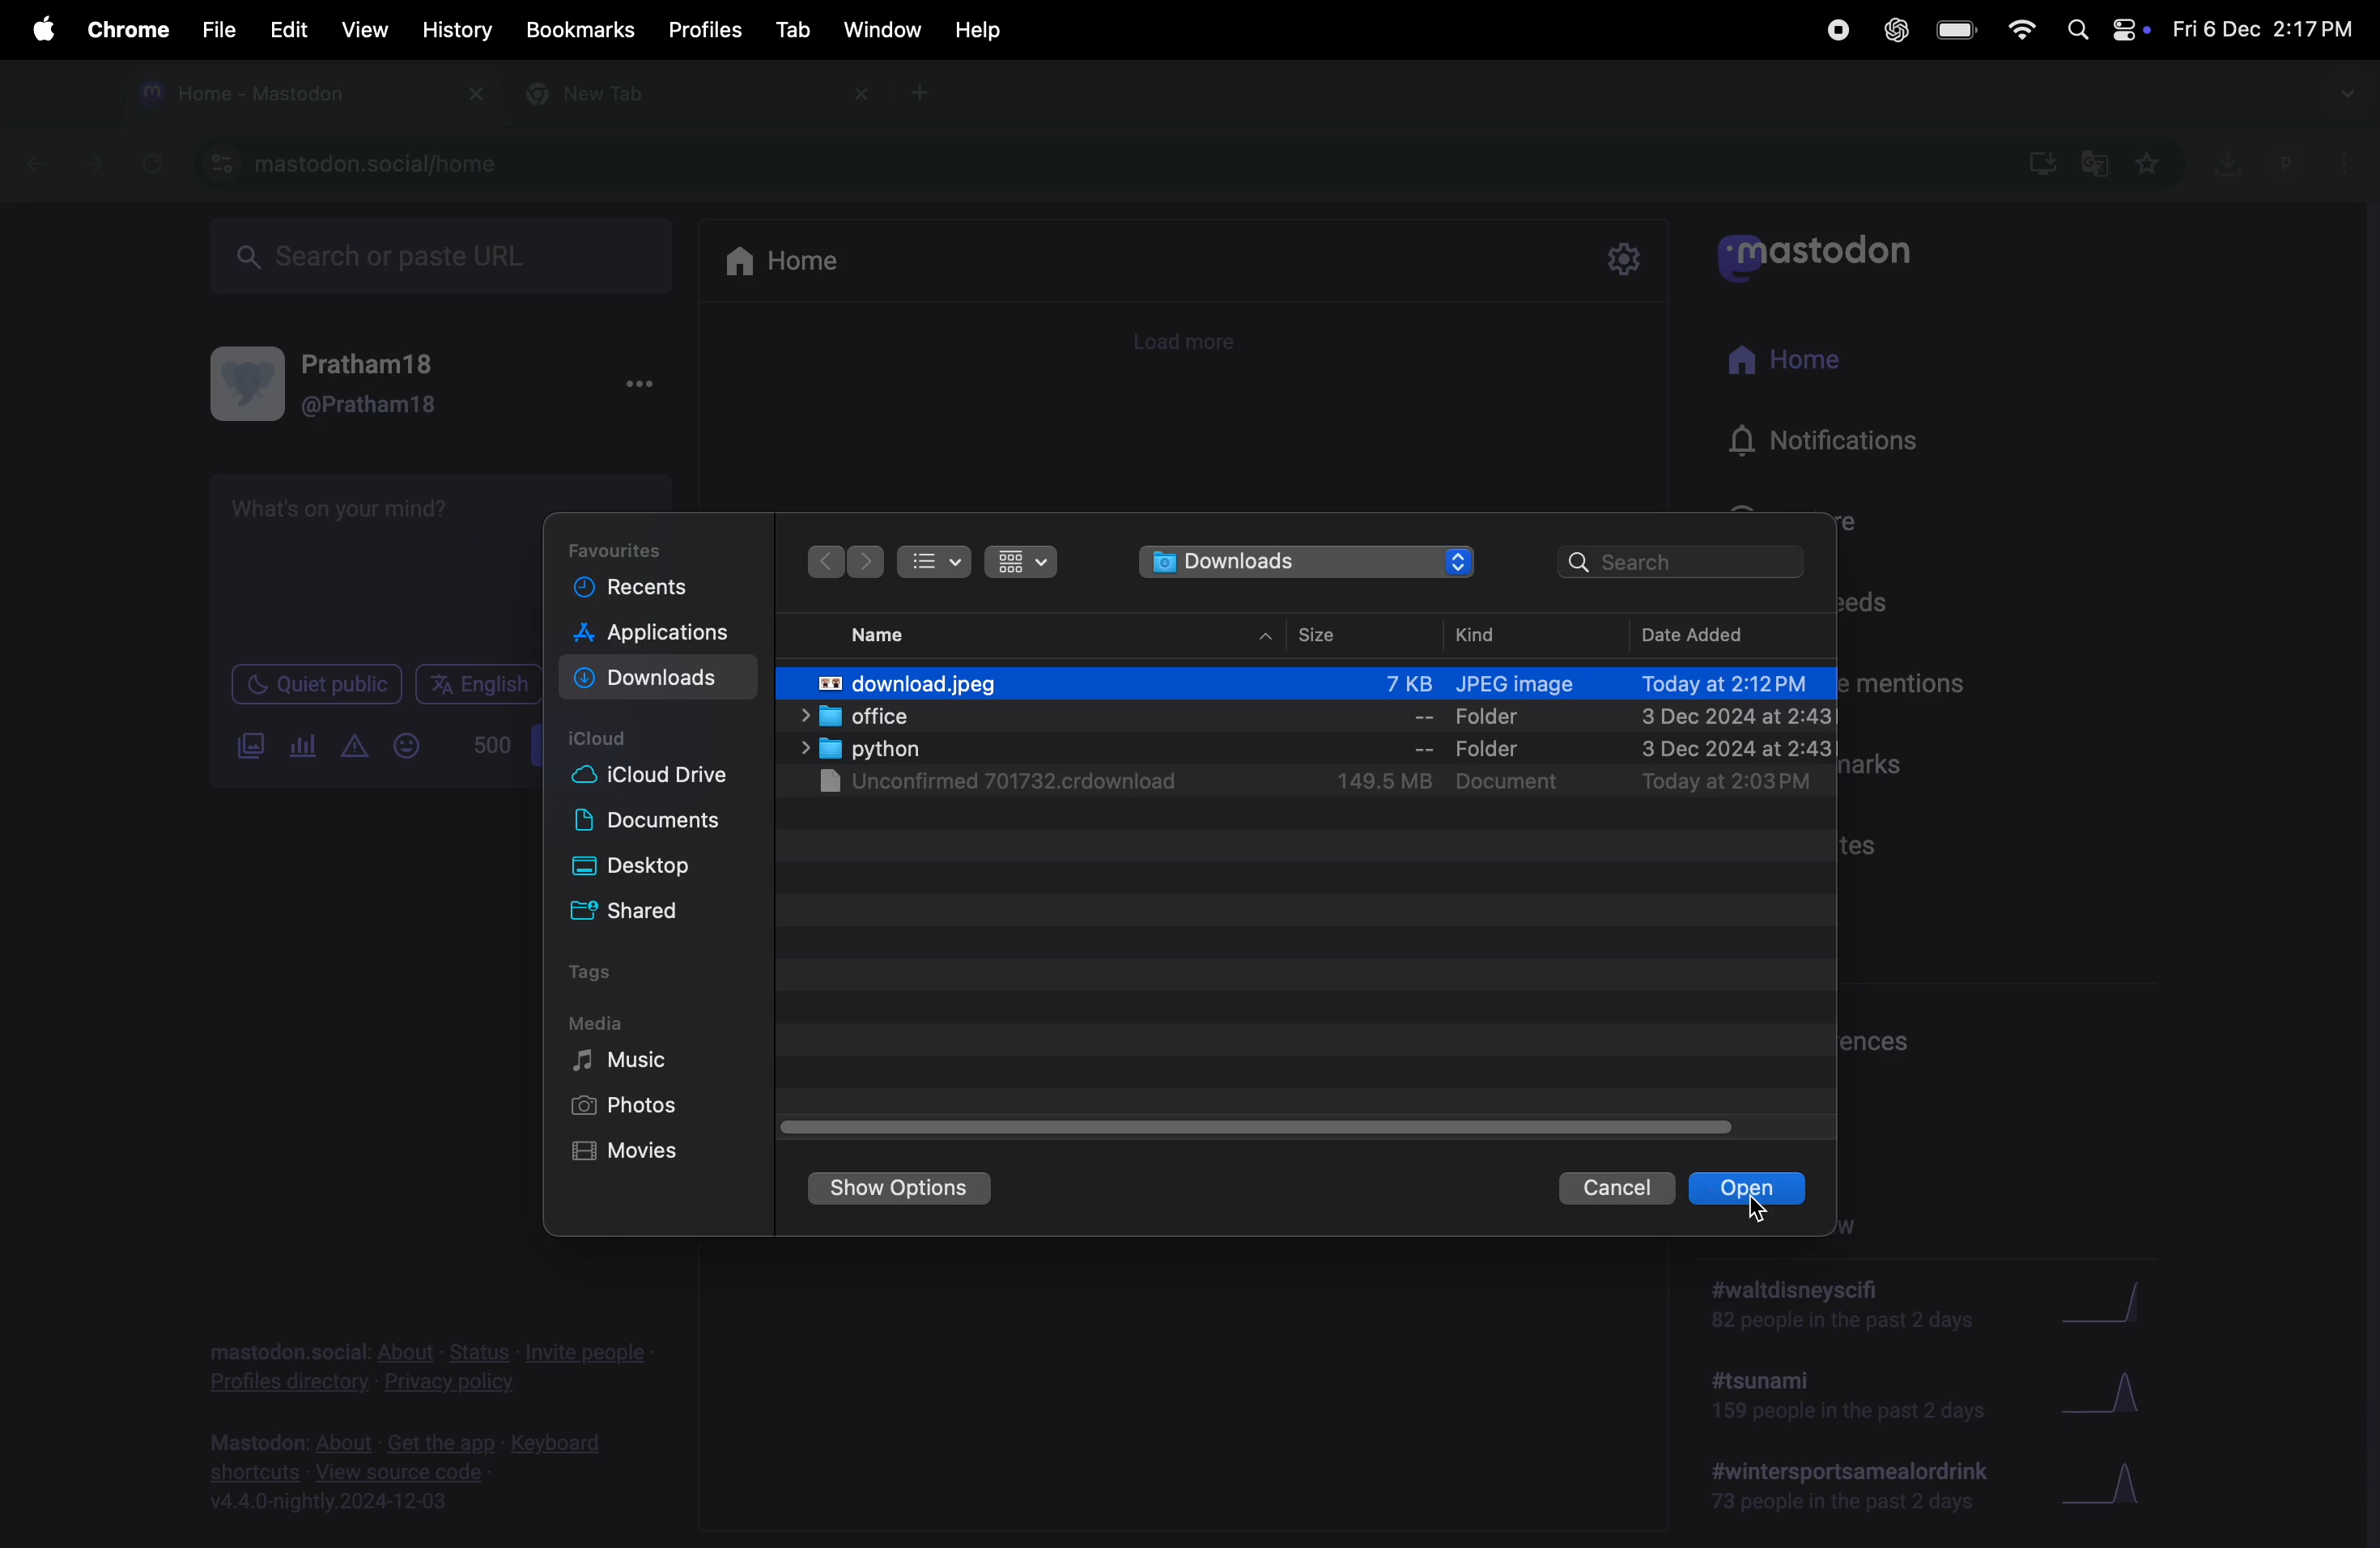 Image resolution: width=2380 pixels, height=1548 pixels. Describe the element at coordinates (255, 749) in the screenshot. I see `add image` at that location.